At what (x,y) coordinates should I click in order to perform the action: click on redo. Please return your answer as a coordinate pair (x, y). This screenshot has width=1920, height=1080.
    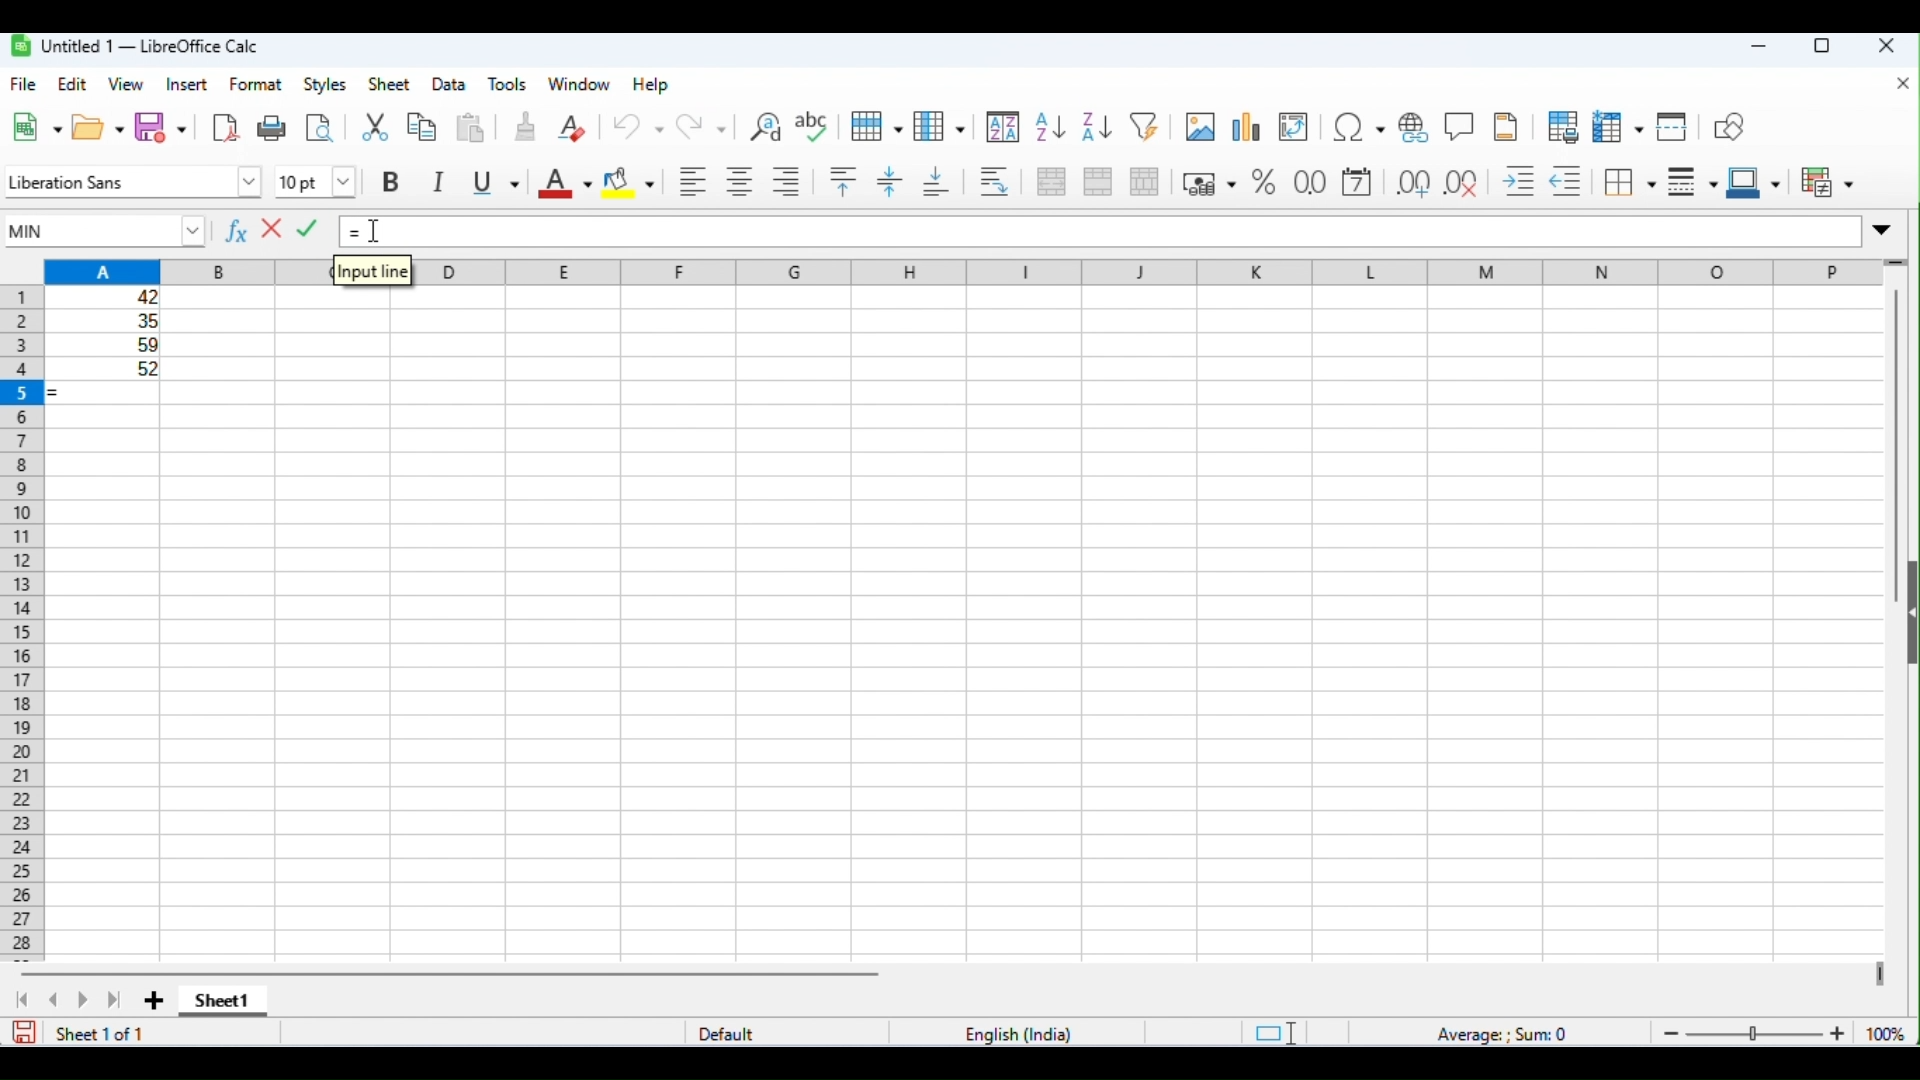
    Looking at the image, I should click on (701, 127).